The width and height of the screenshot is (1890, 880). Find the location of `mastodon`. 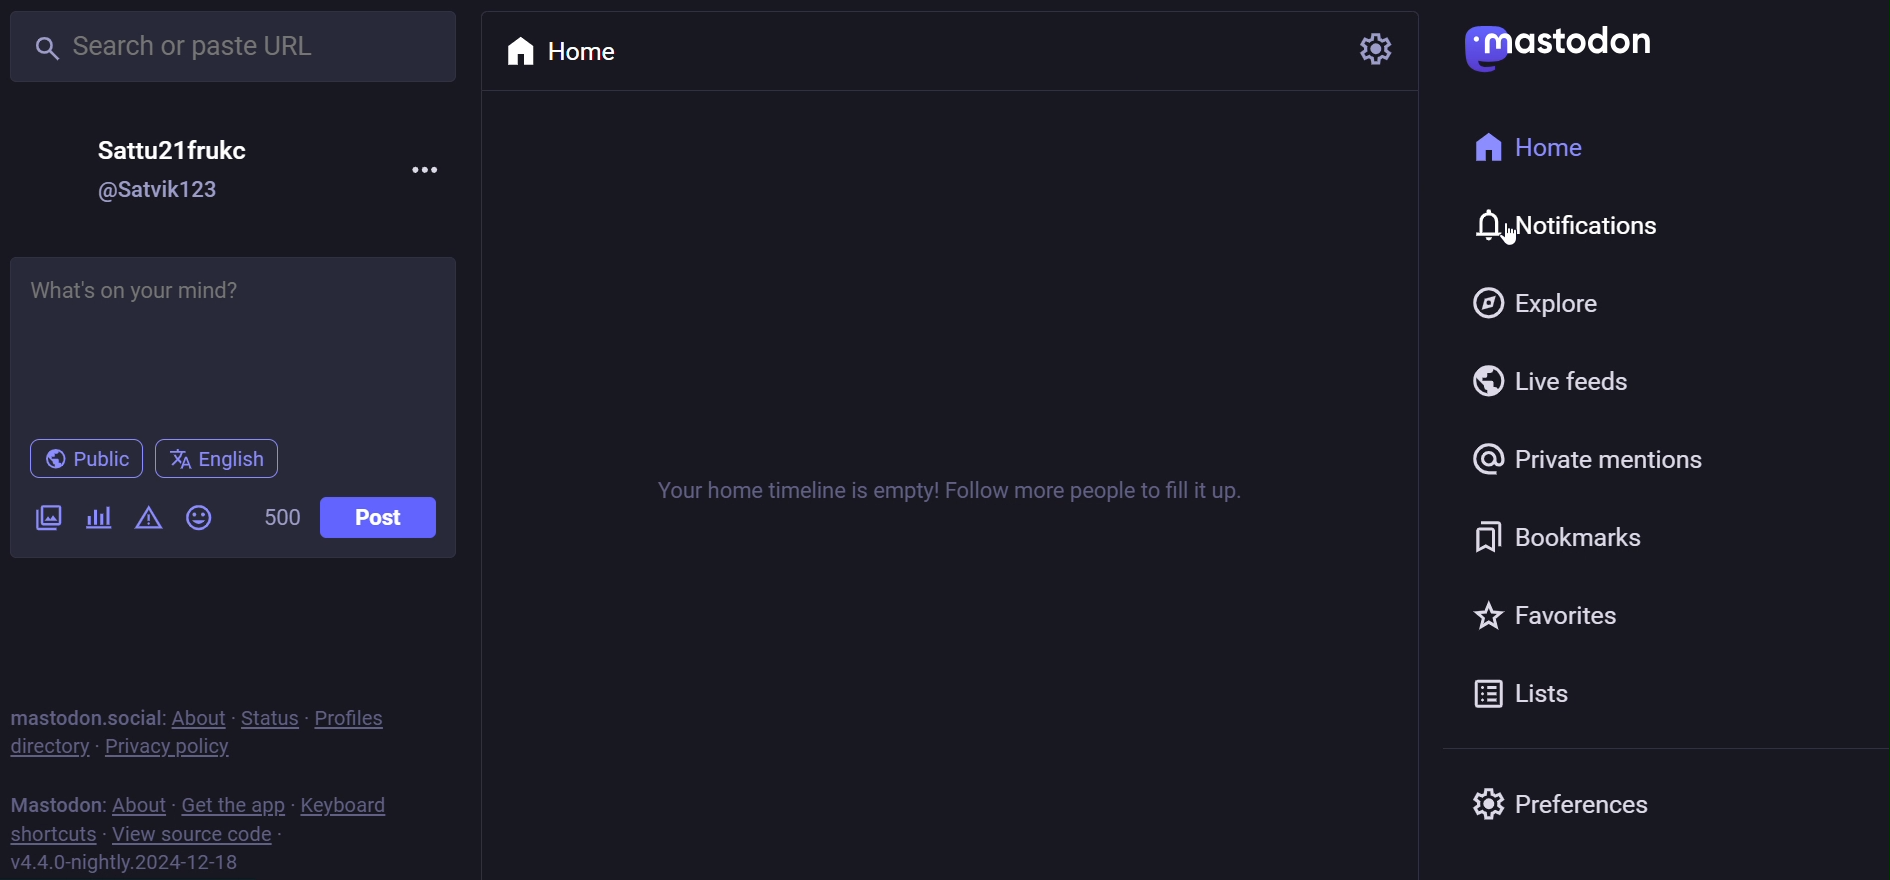

mastodon is located at coordinates (1557, 46).